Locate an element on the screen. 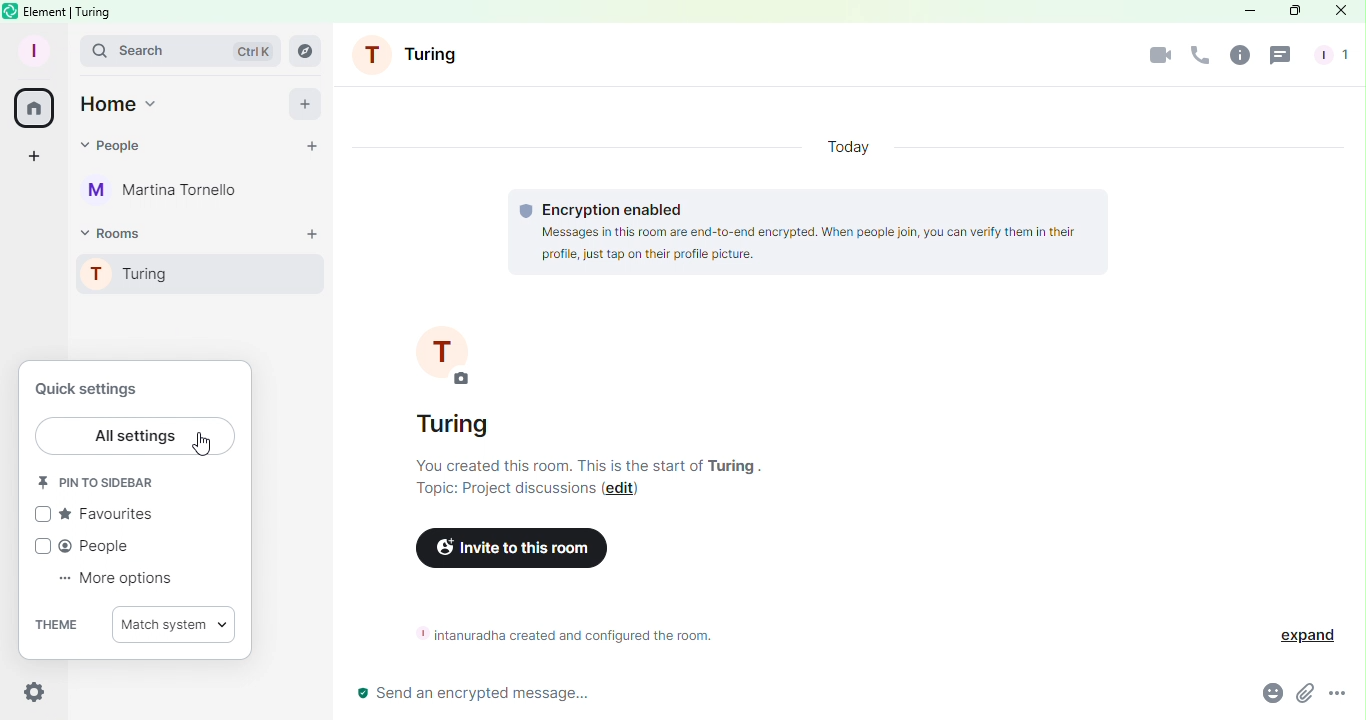 The height and width of the screenshot is (720, 1366). Turing is located at coordinates (192, 271).